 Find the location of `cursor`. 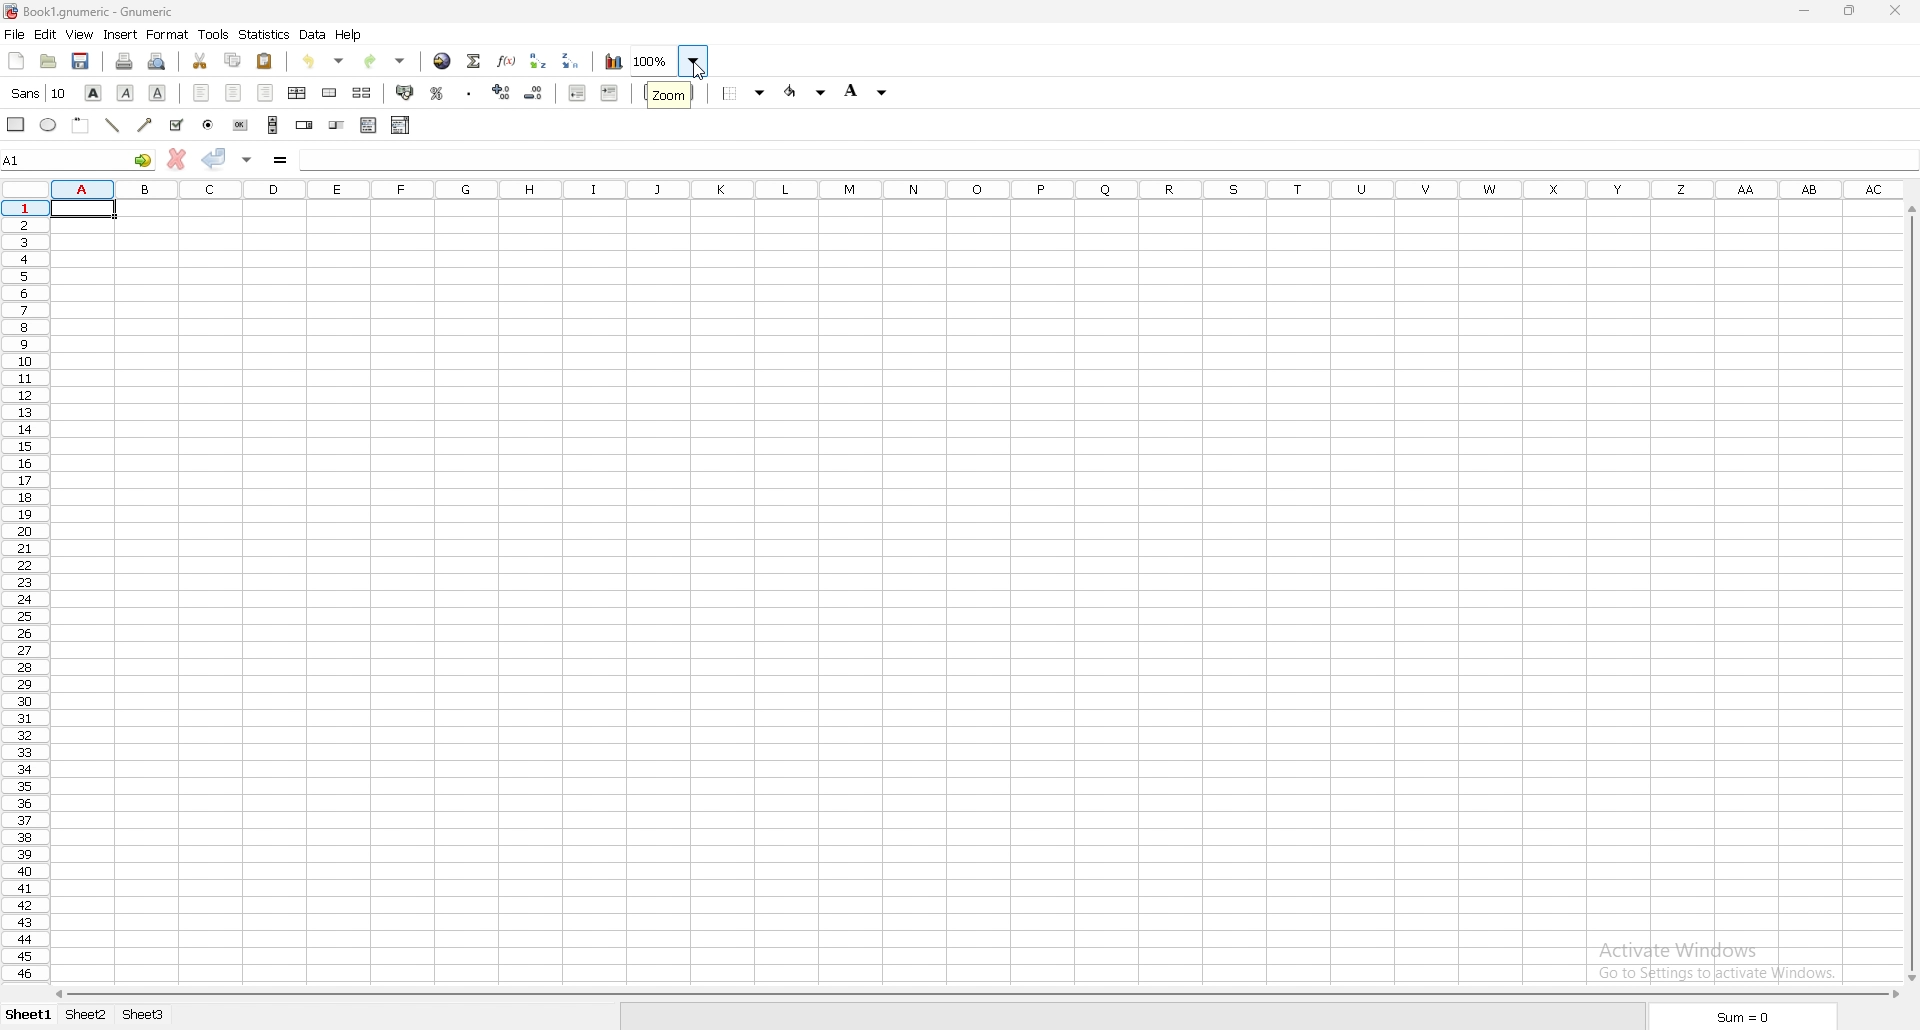

cursor is located at coordinates (700, 71).